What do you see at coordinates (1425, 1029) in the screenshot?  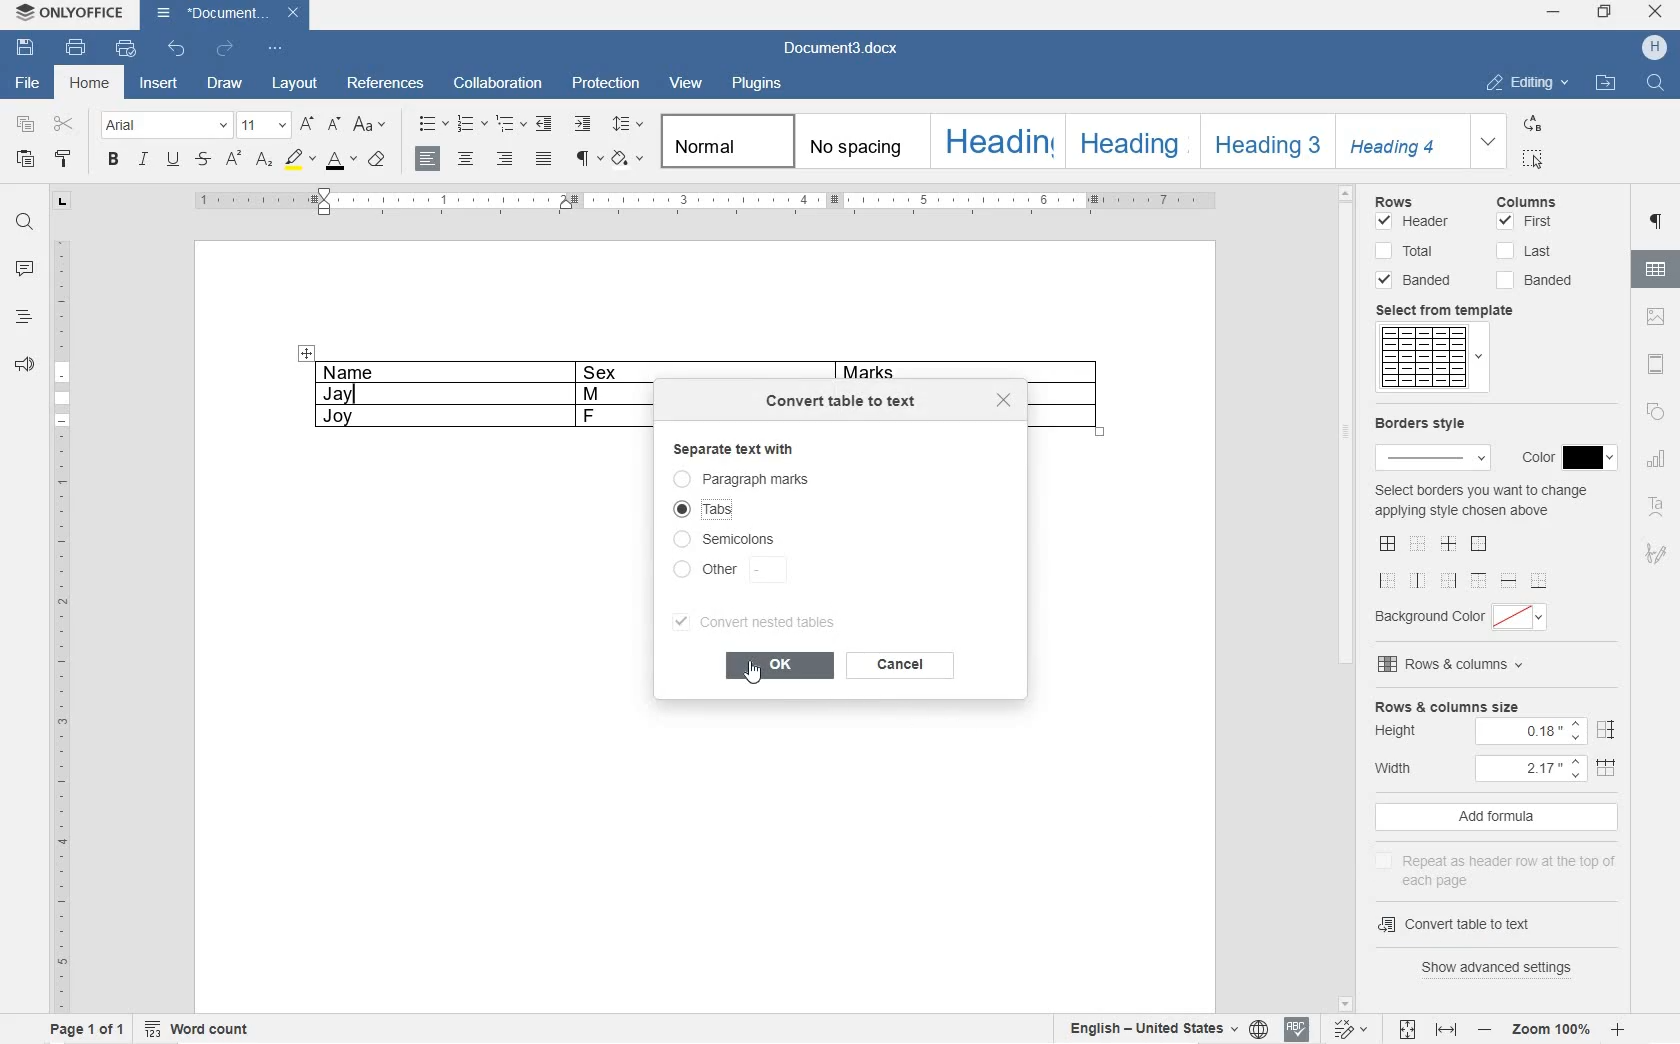 I see `FIT TO PAGE OR WIDTH` at bounding box center [1425, 1029].